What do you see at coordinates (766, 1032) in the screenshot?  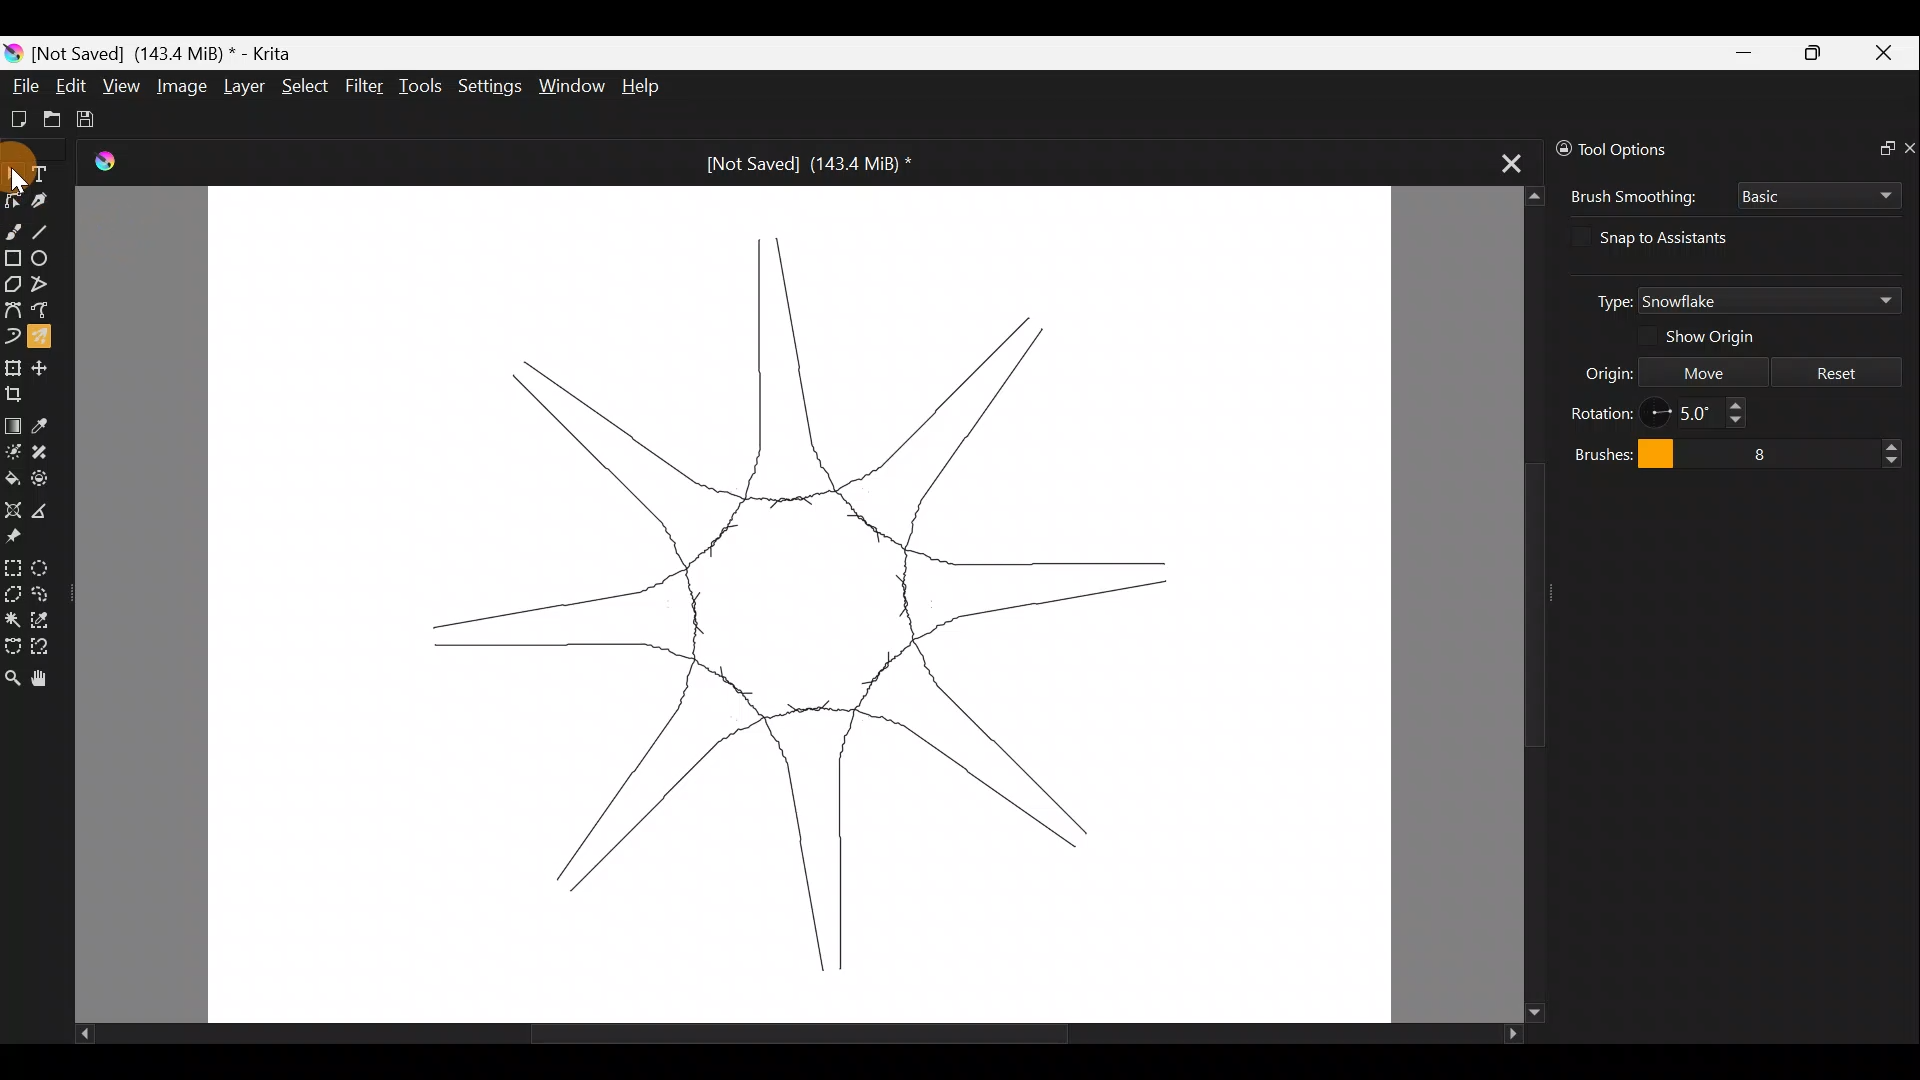 I see `Scroll bar` at bounding box center [766, 1032].